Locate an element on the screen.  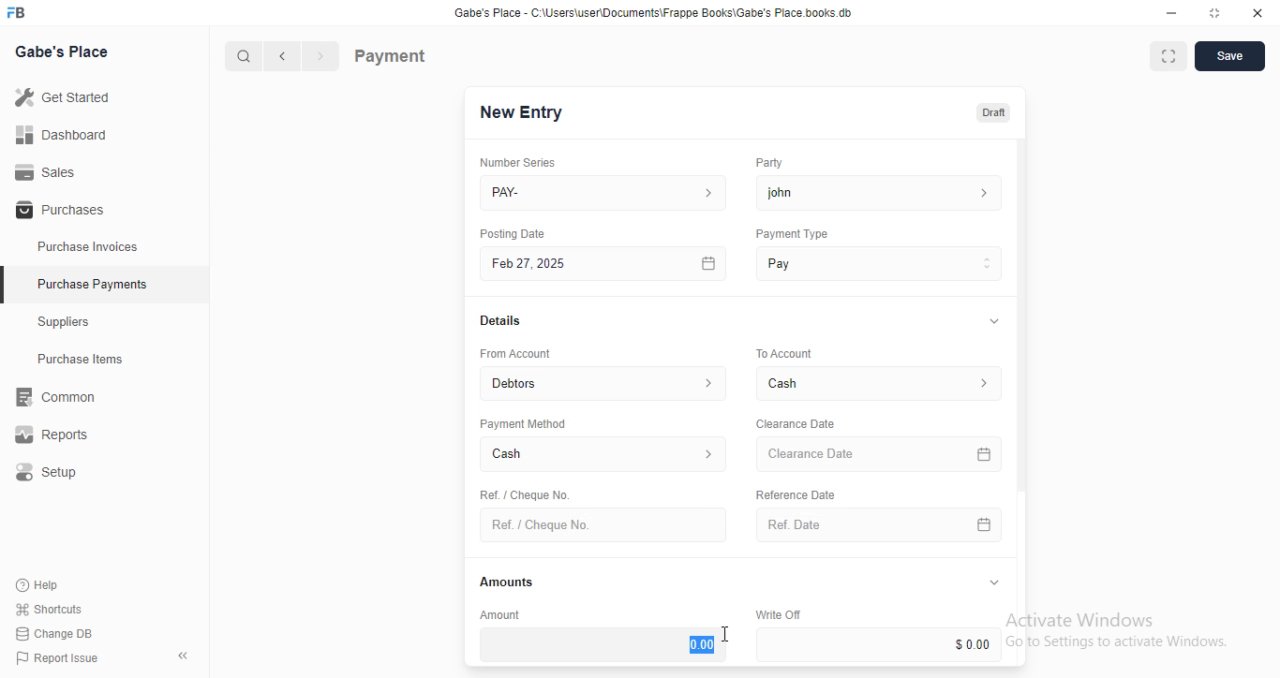
resize is located at coordinates (1213, 13).